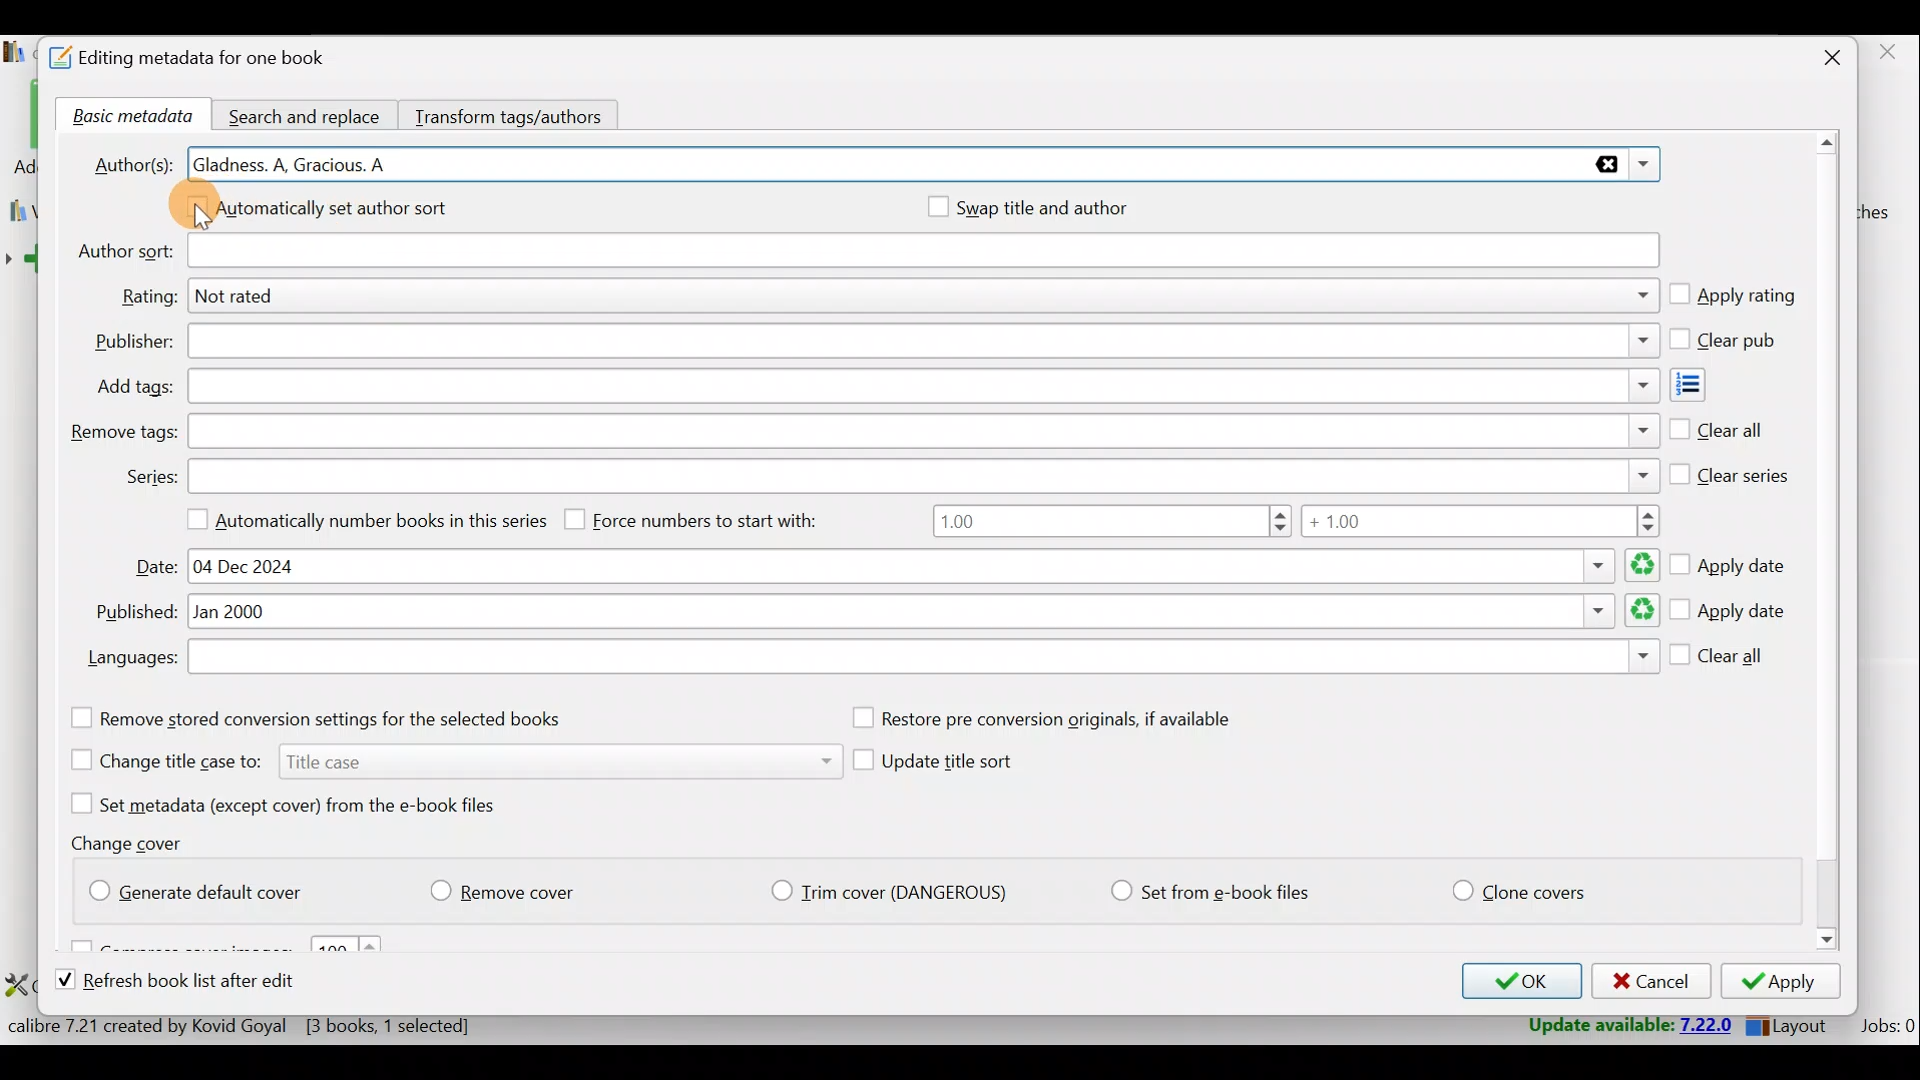  What do you see at coordinates (1516, 981) in the screenshot?
I see `OK` at bounding box center [1516, 981].